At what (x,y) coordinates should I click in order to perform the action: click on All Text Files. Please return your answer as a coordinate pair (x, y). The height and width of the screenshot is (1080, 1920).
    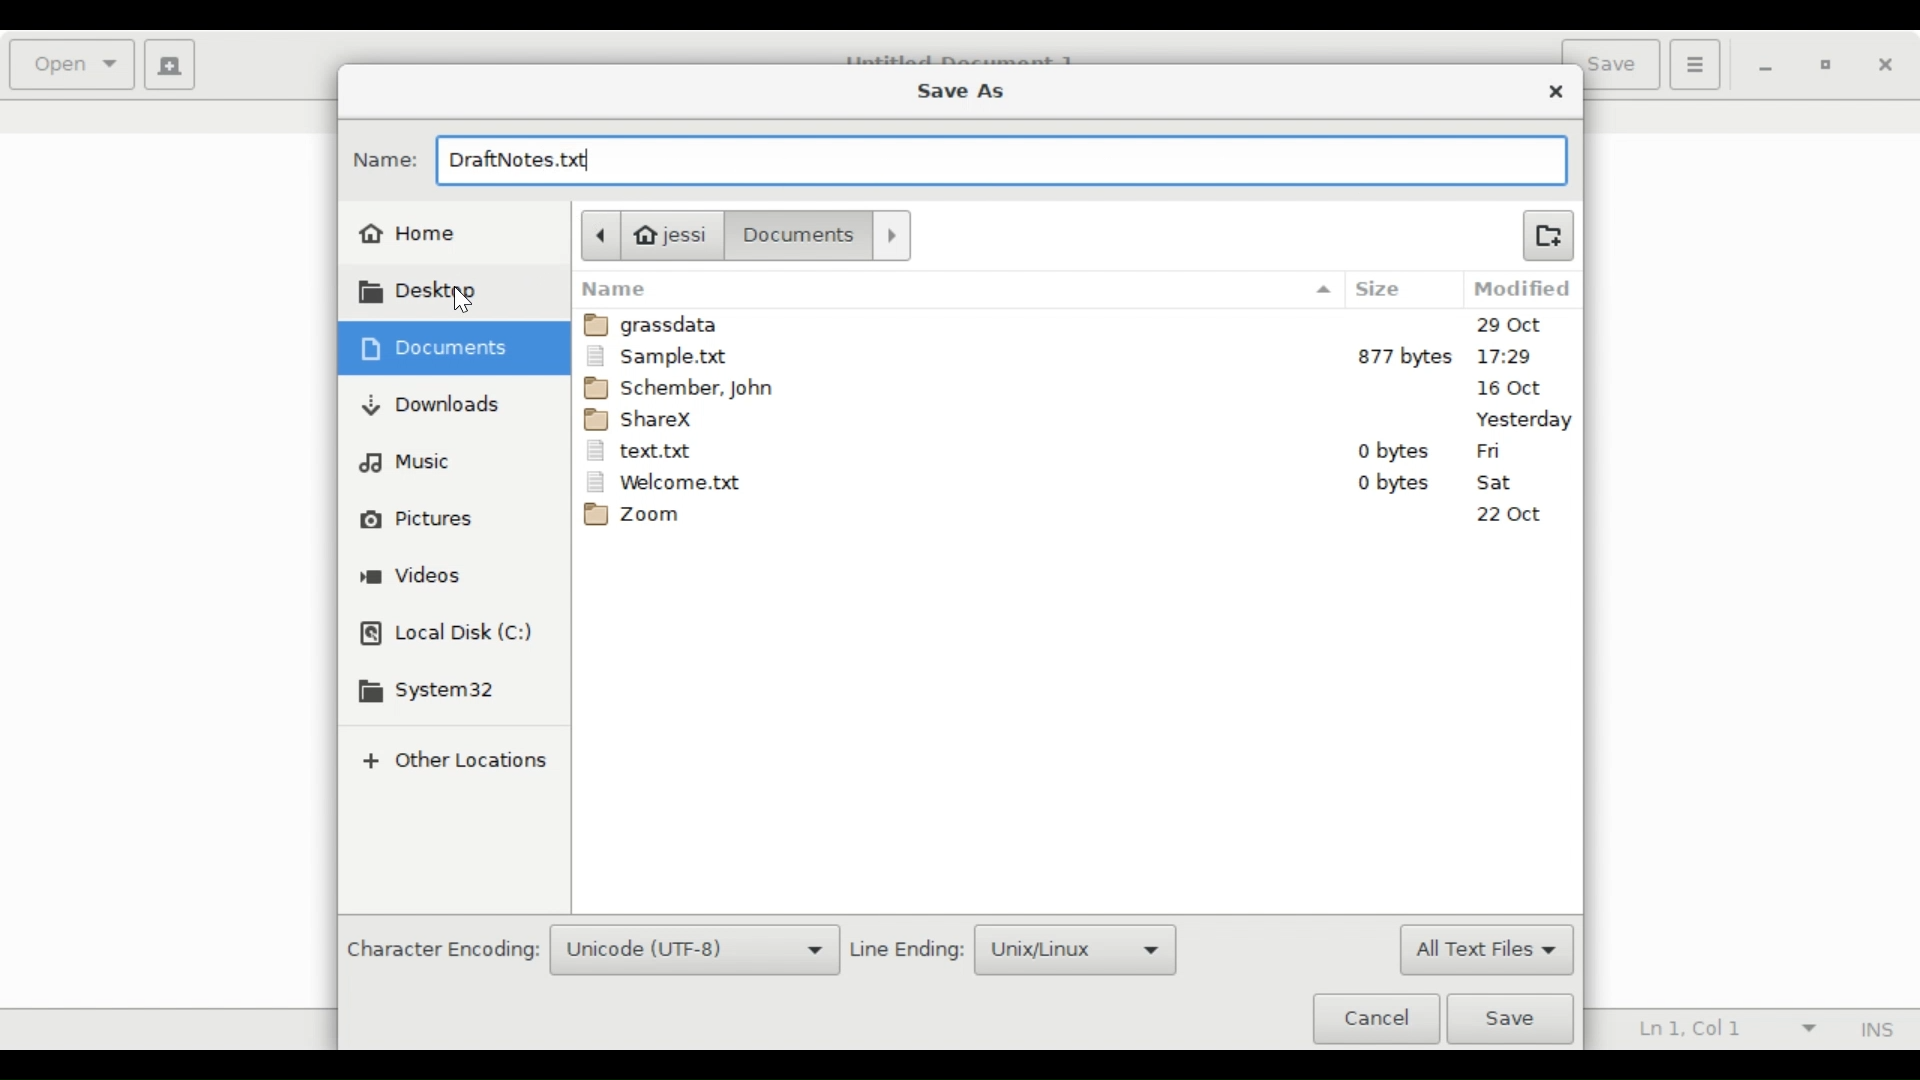
    Looking at the image, I should click on (1485, 951).